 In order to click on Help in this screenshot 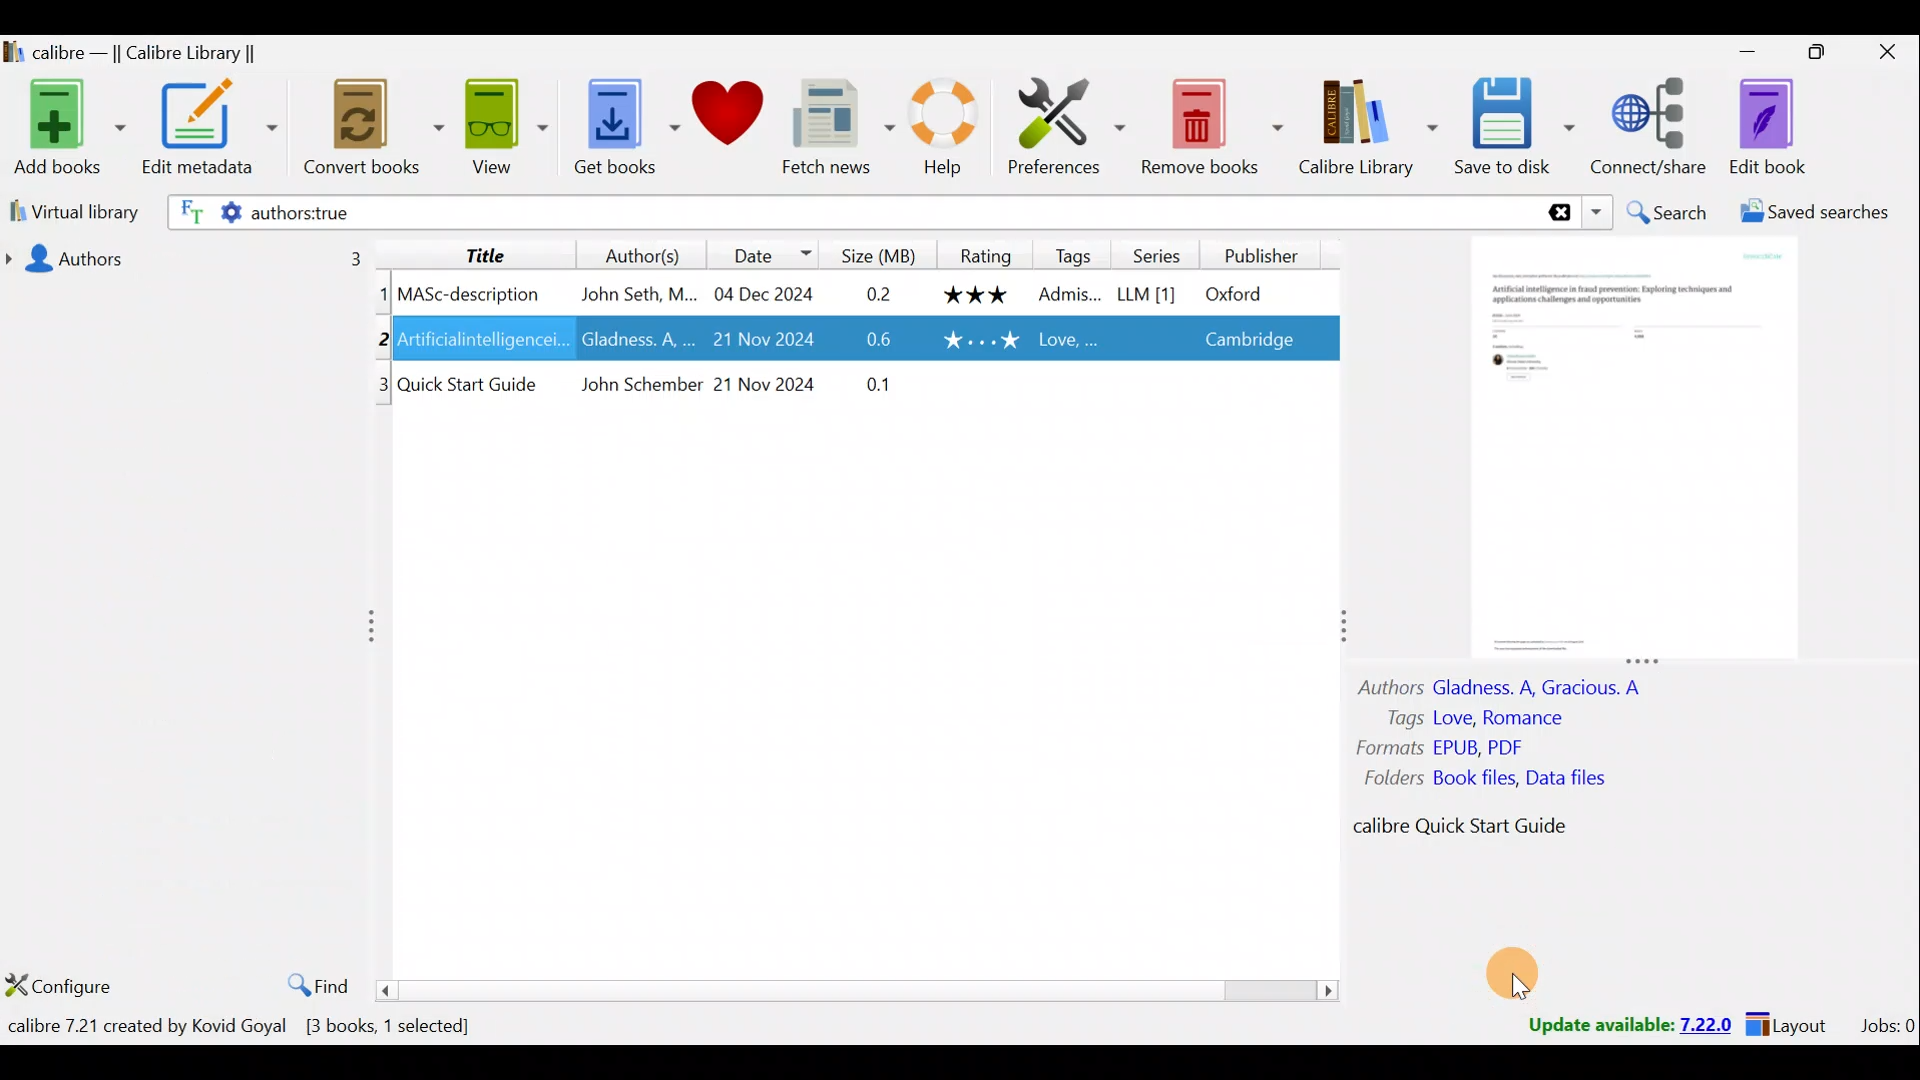, I will do `click(931, 131)`.